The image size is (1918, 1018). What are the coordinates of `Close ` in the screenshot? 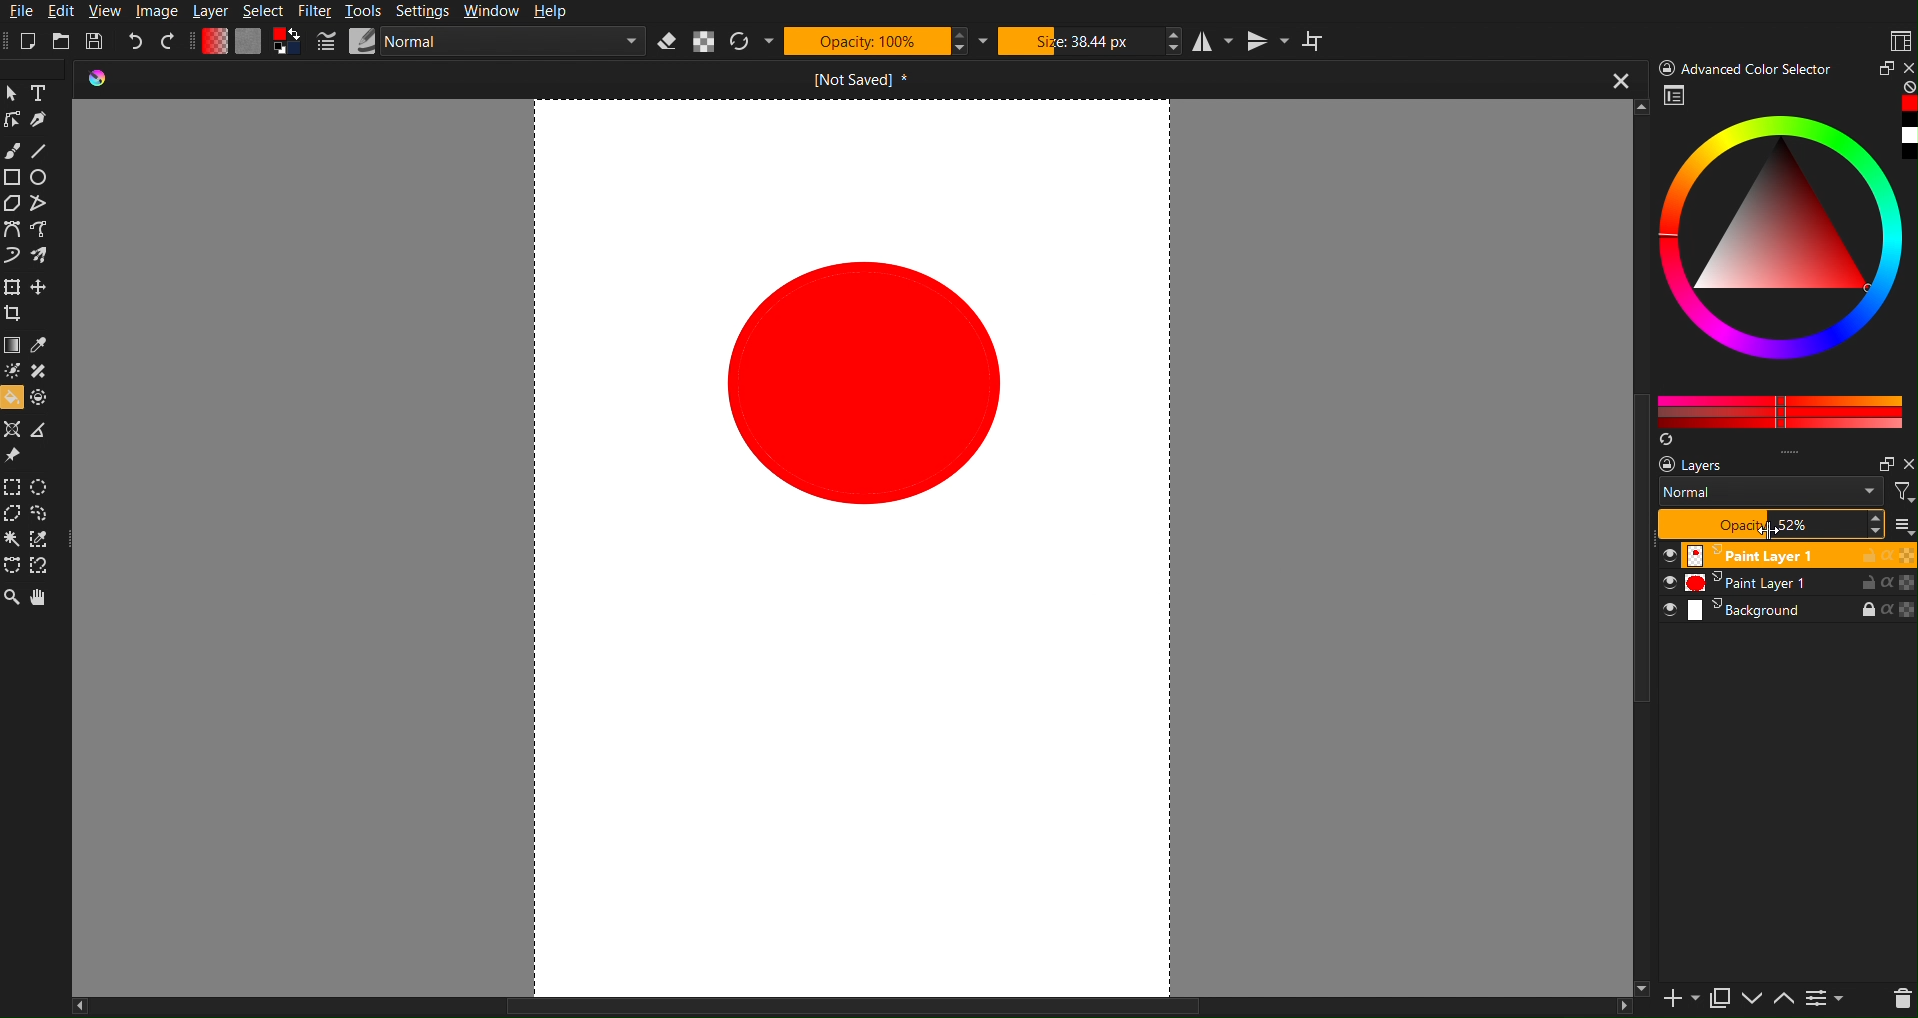 It's located at (1906, 68).